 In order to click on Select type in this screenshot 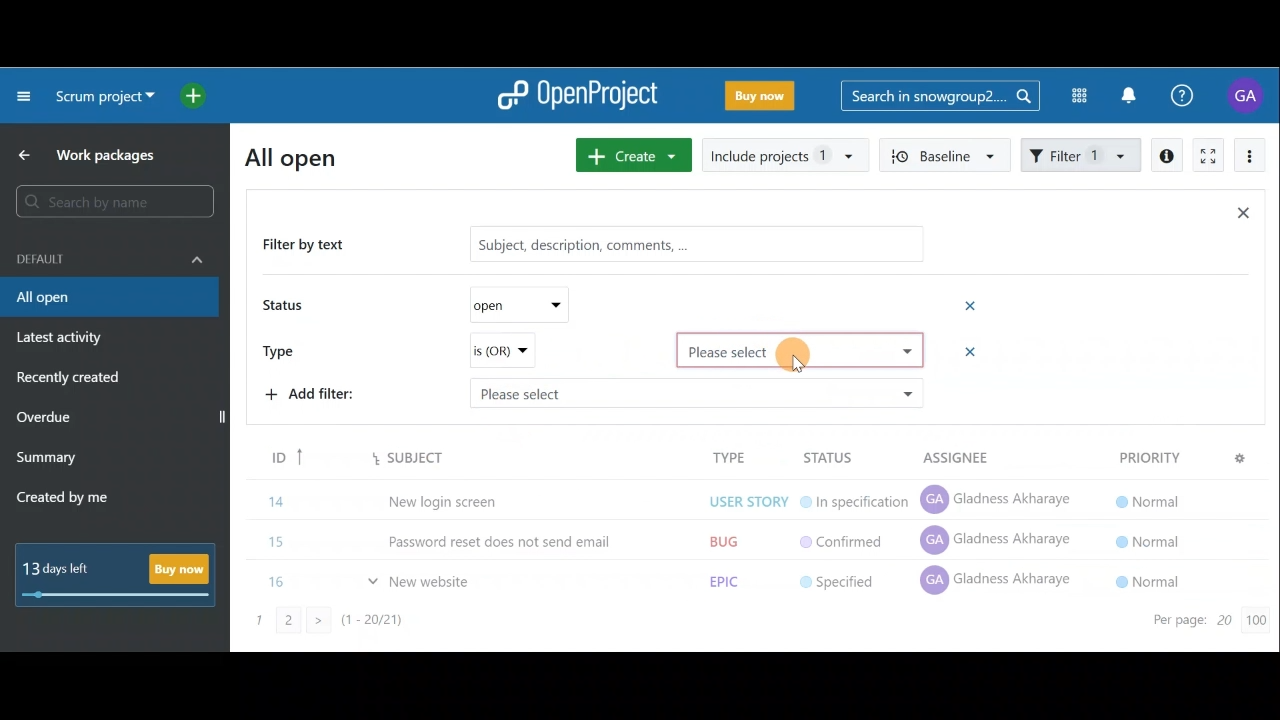, I will do `click(802, 350)`.